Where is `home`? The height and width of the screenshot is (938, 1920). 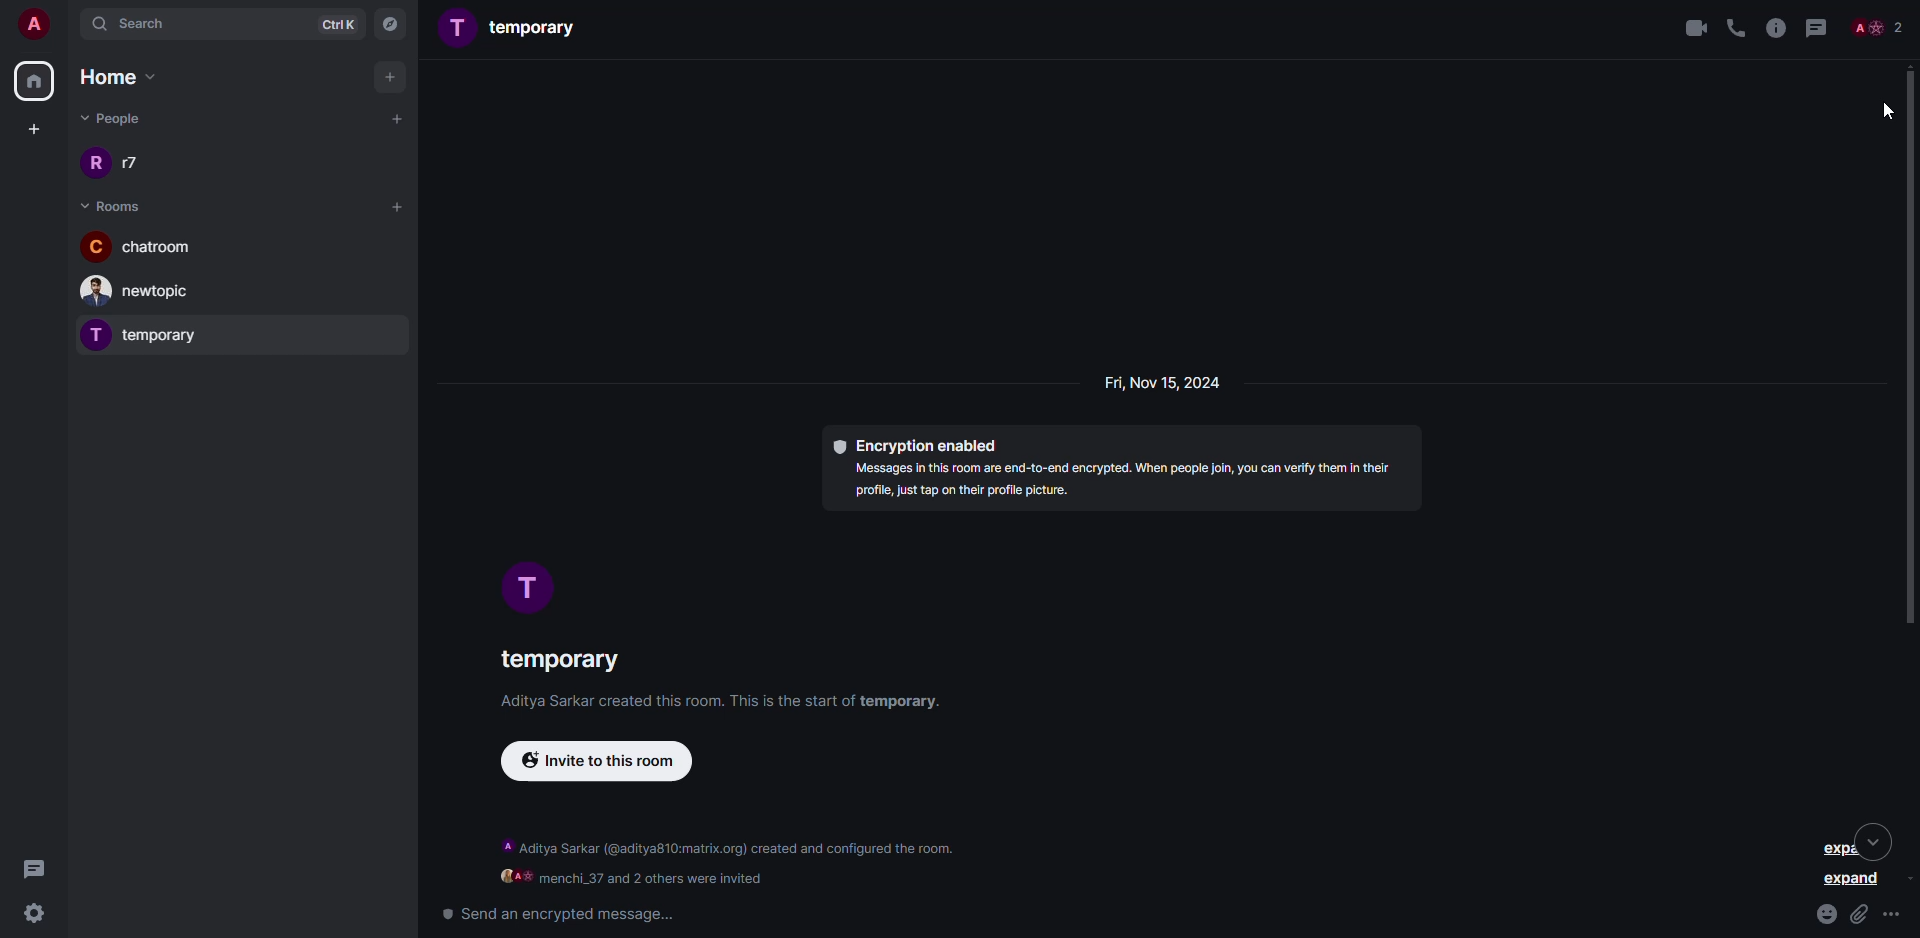 home is located at coordinates (36, 81).